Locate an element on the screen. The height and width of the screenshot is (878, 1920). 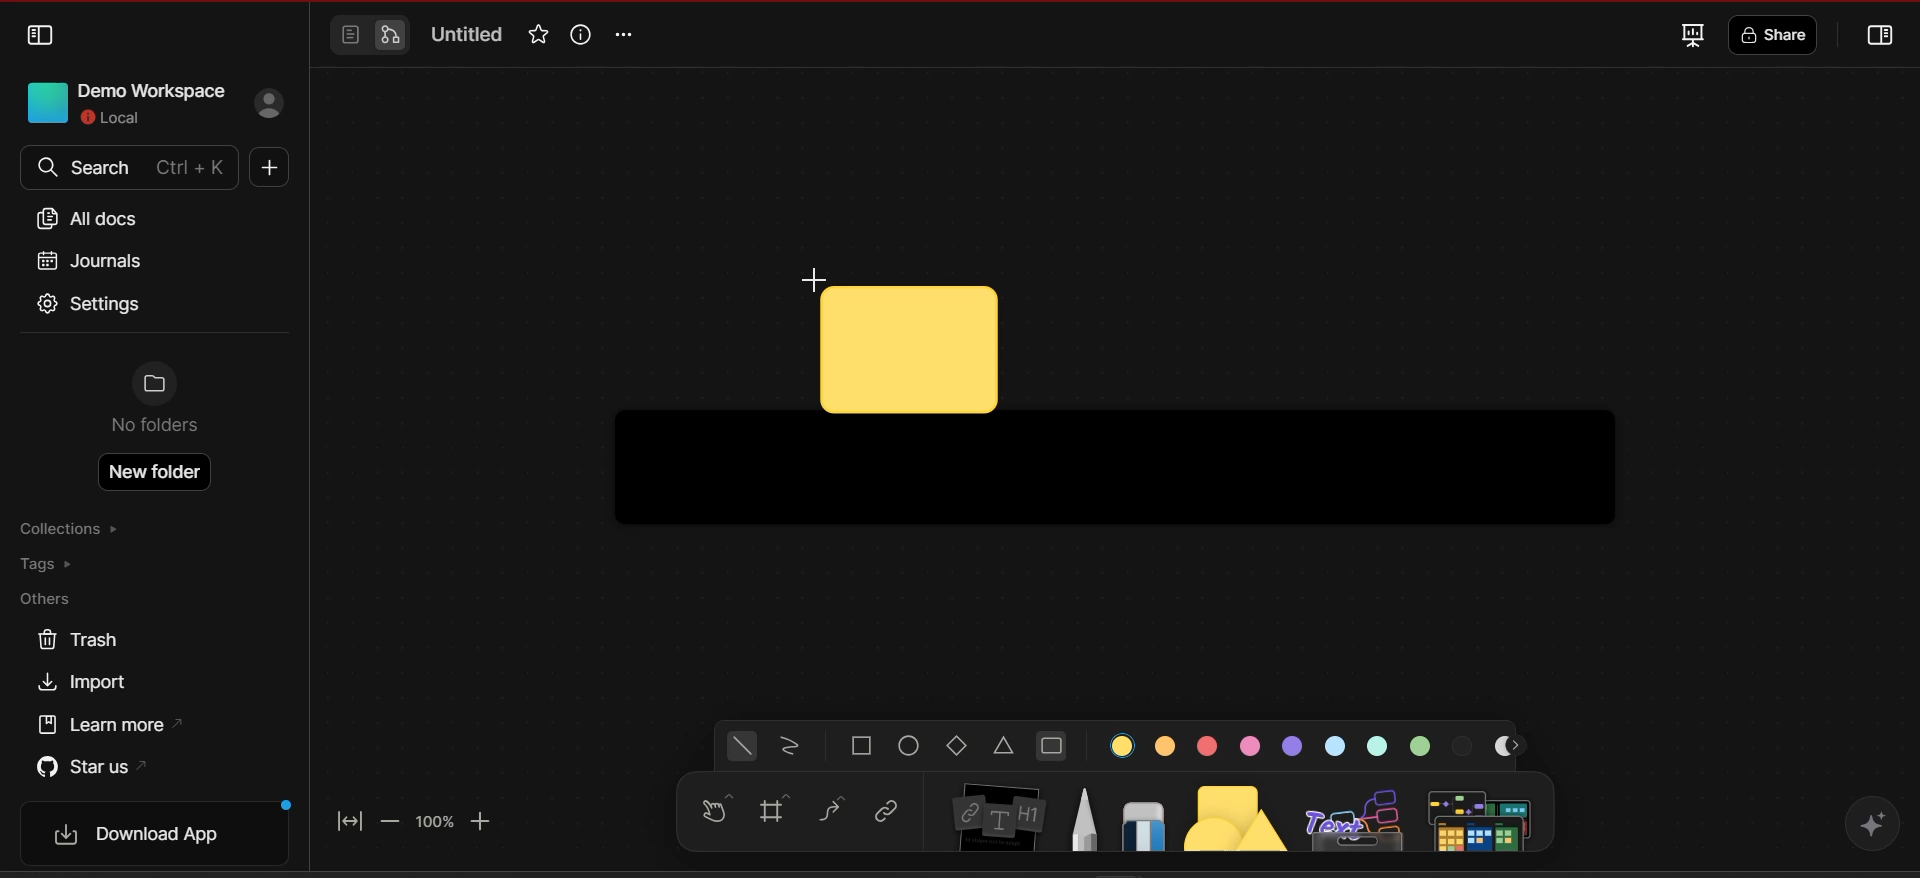
shapes is located at coordinates (1238, 813).